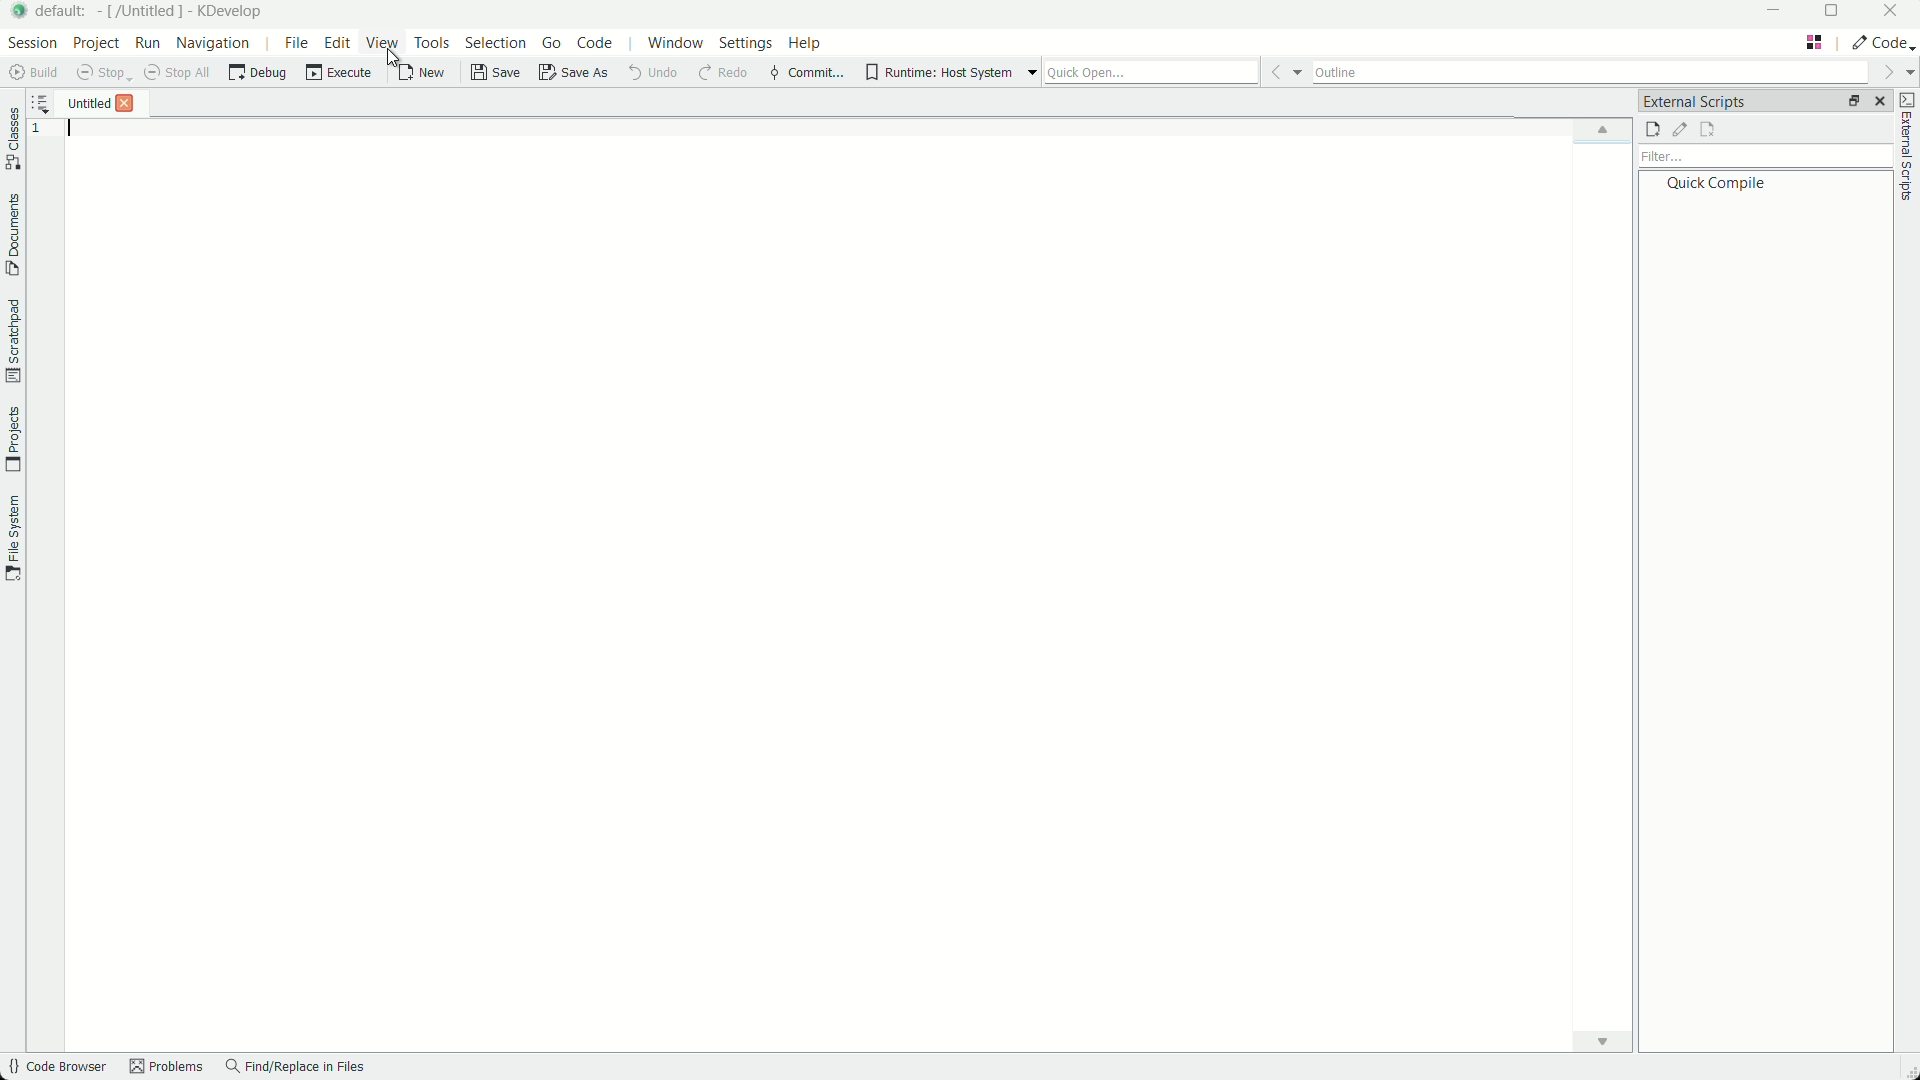 Image resolution: width=1920 pixels, height=1080 pixels. Describe the element at coordinates (745, 43) in the screenshot. I see `settings` at that location.